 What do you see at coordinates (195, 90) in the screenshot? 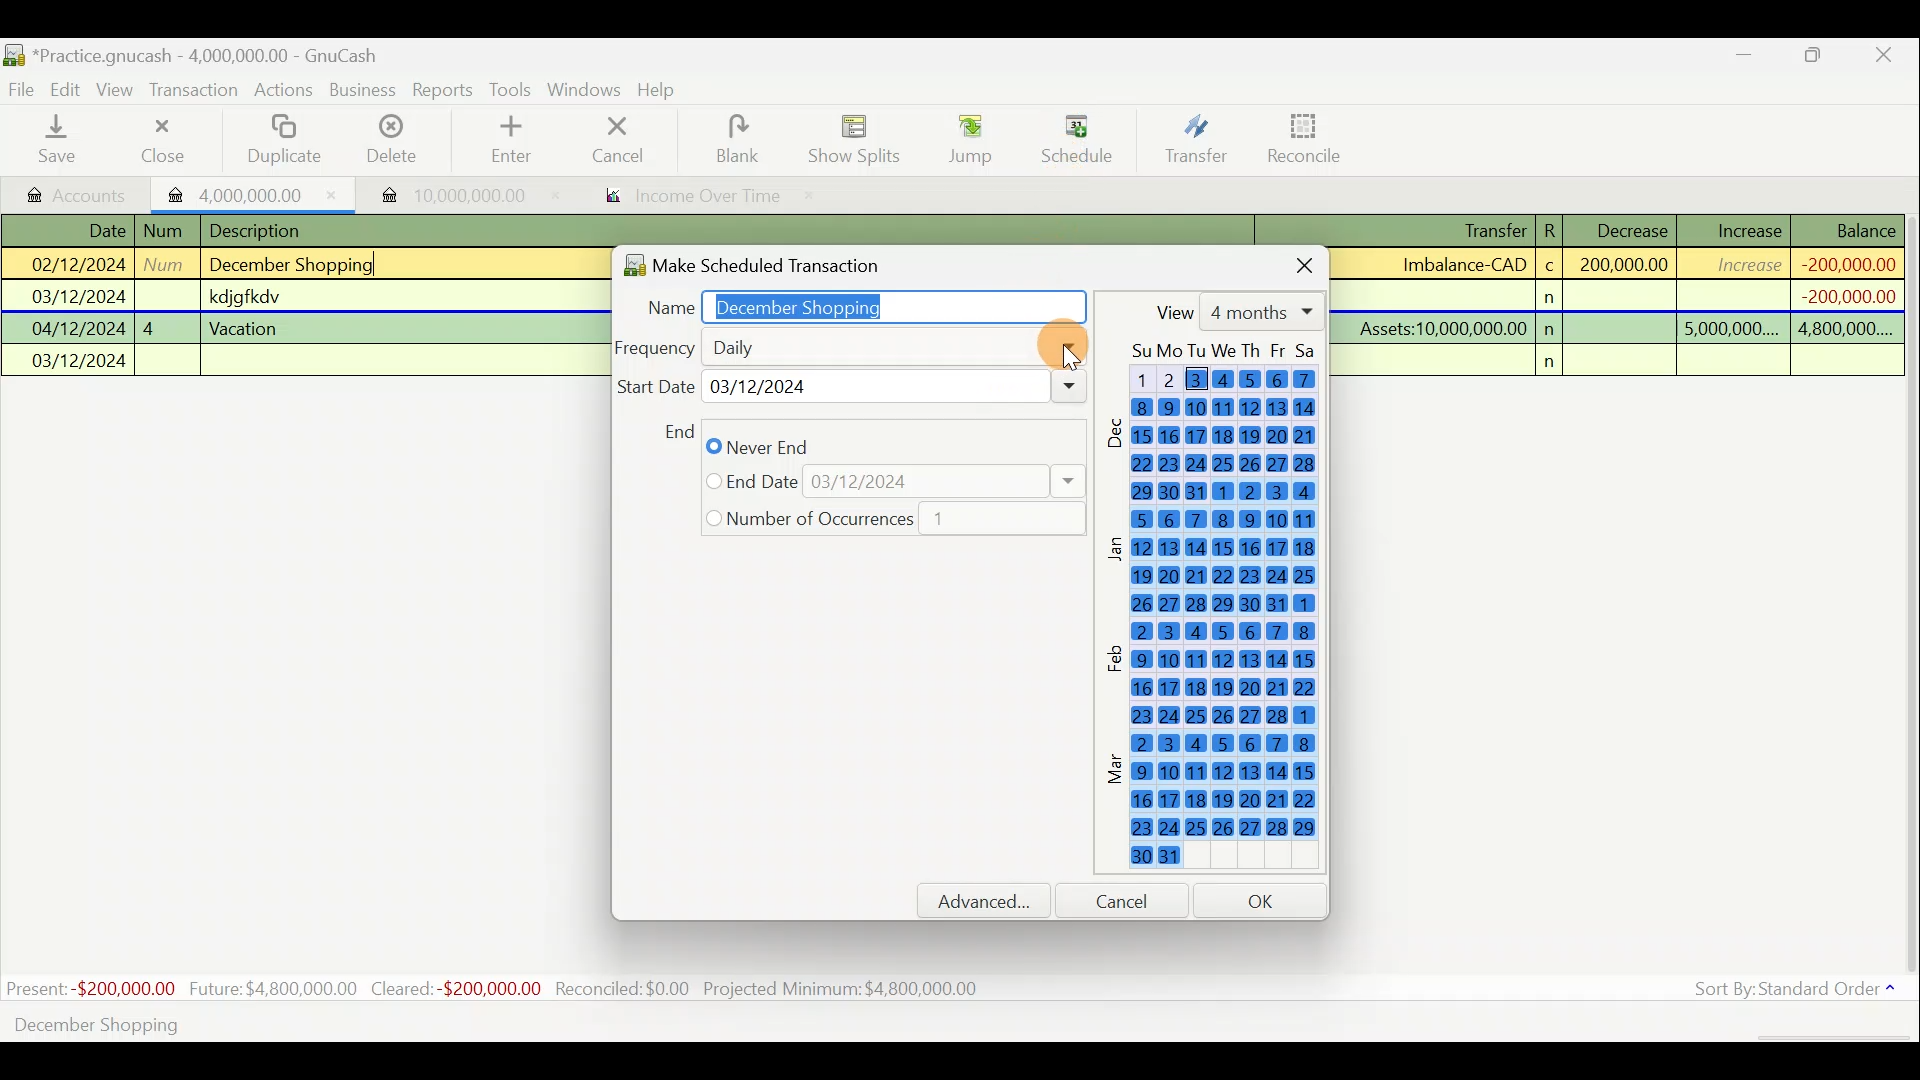
I see `Transaction` at bounding box center [195, 90].